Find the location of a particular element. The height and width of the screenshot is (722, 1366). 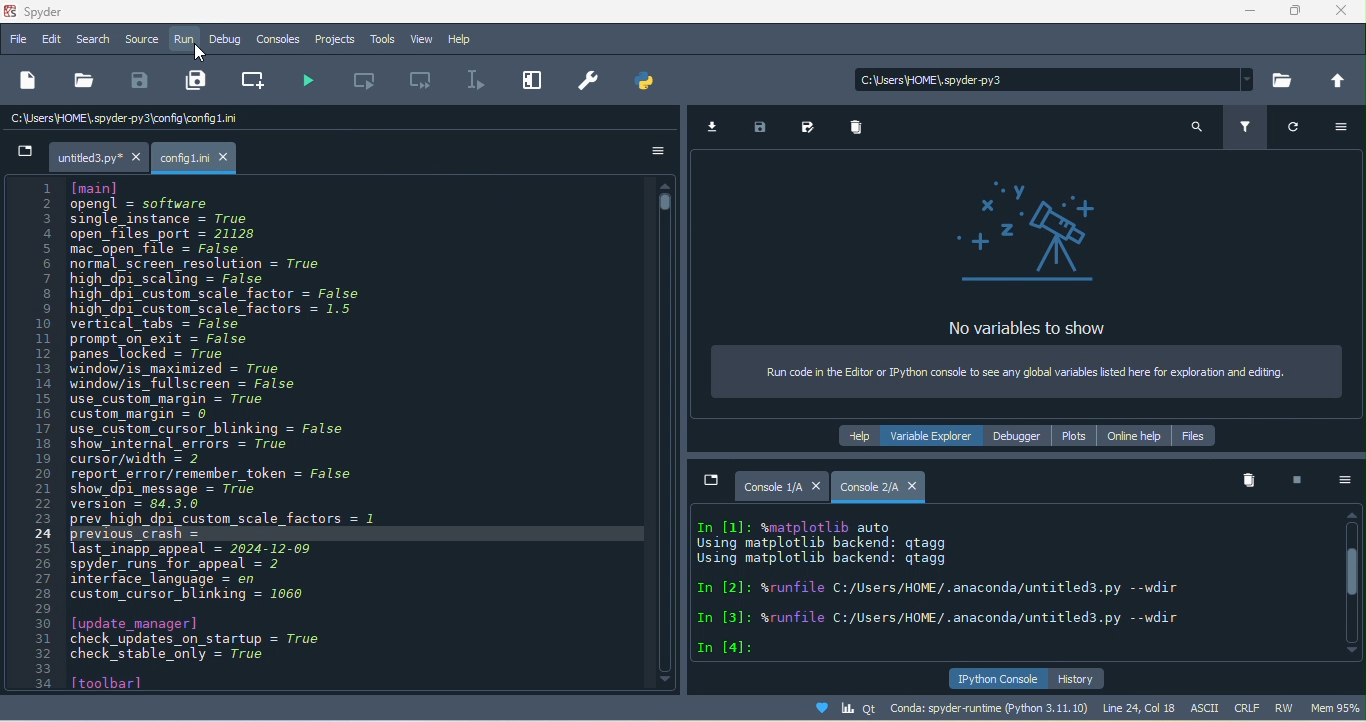

no variables to show is located at coordinates (1029, 253).